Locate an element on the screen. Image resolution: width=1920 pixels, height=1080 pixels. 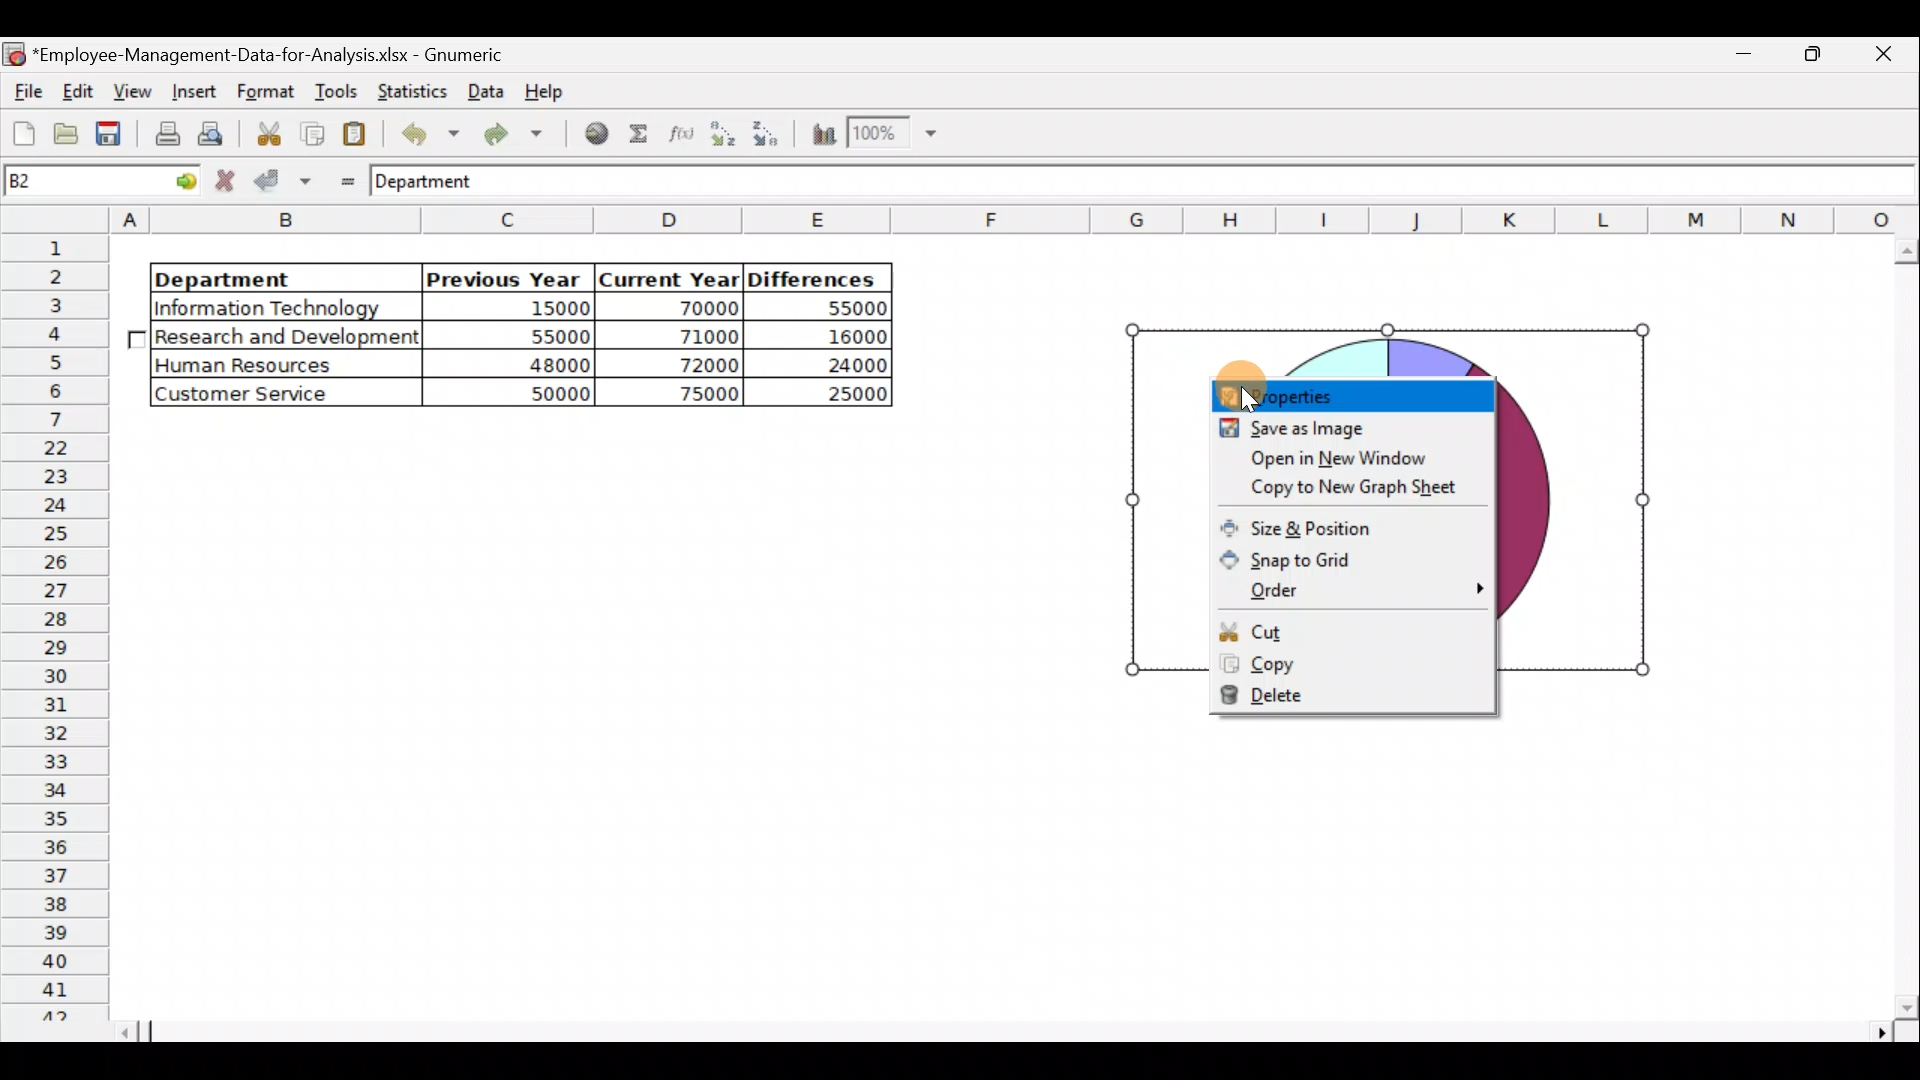
Size & position is located at coordinates (1320, 522).